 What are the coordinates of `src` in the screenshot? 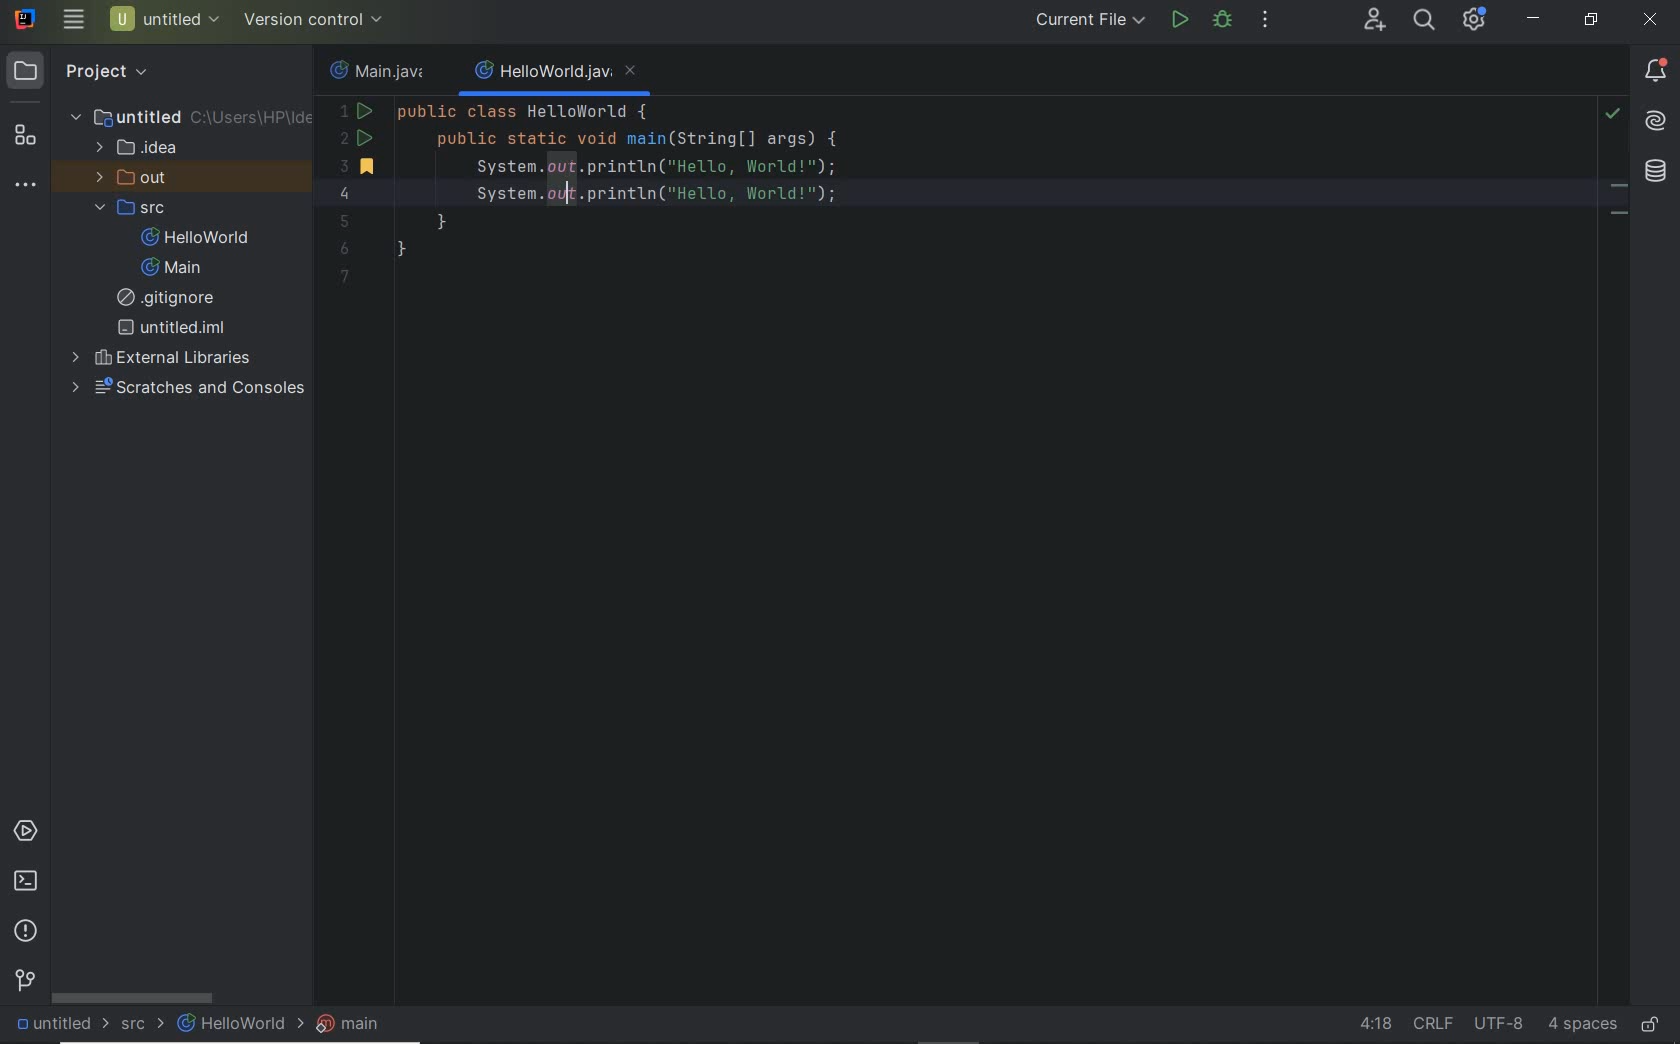 It's located at (130, 209).